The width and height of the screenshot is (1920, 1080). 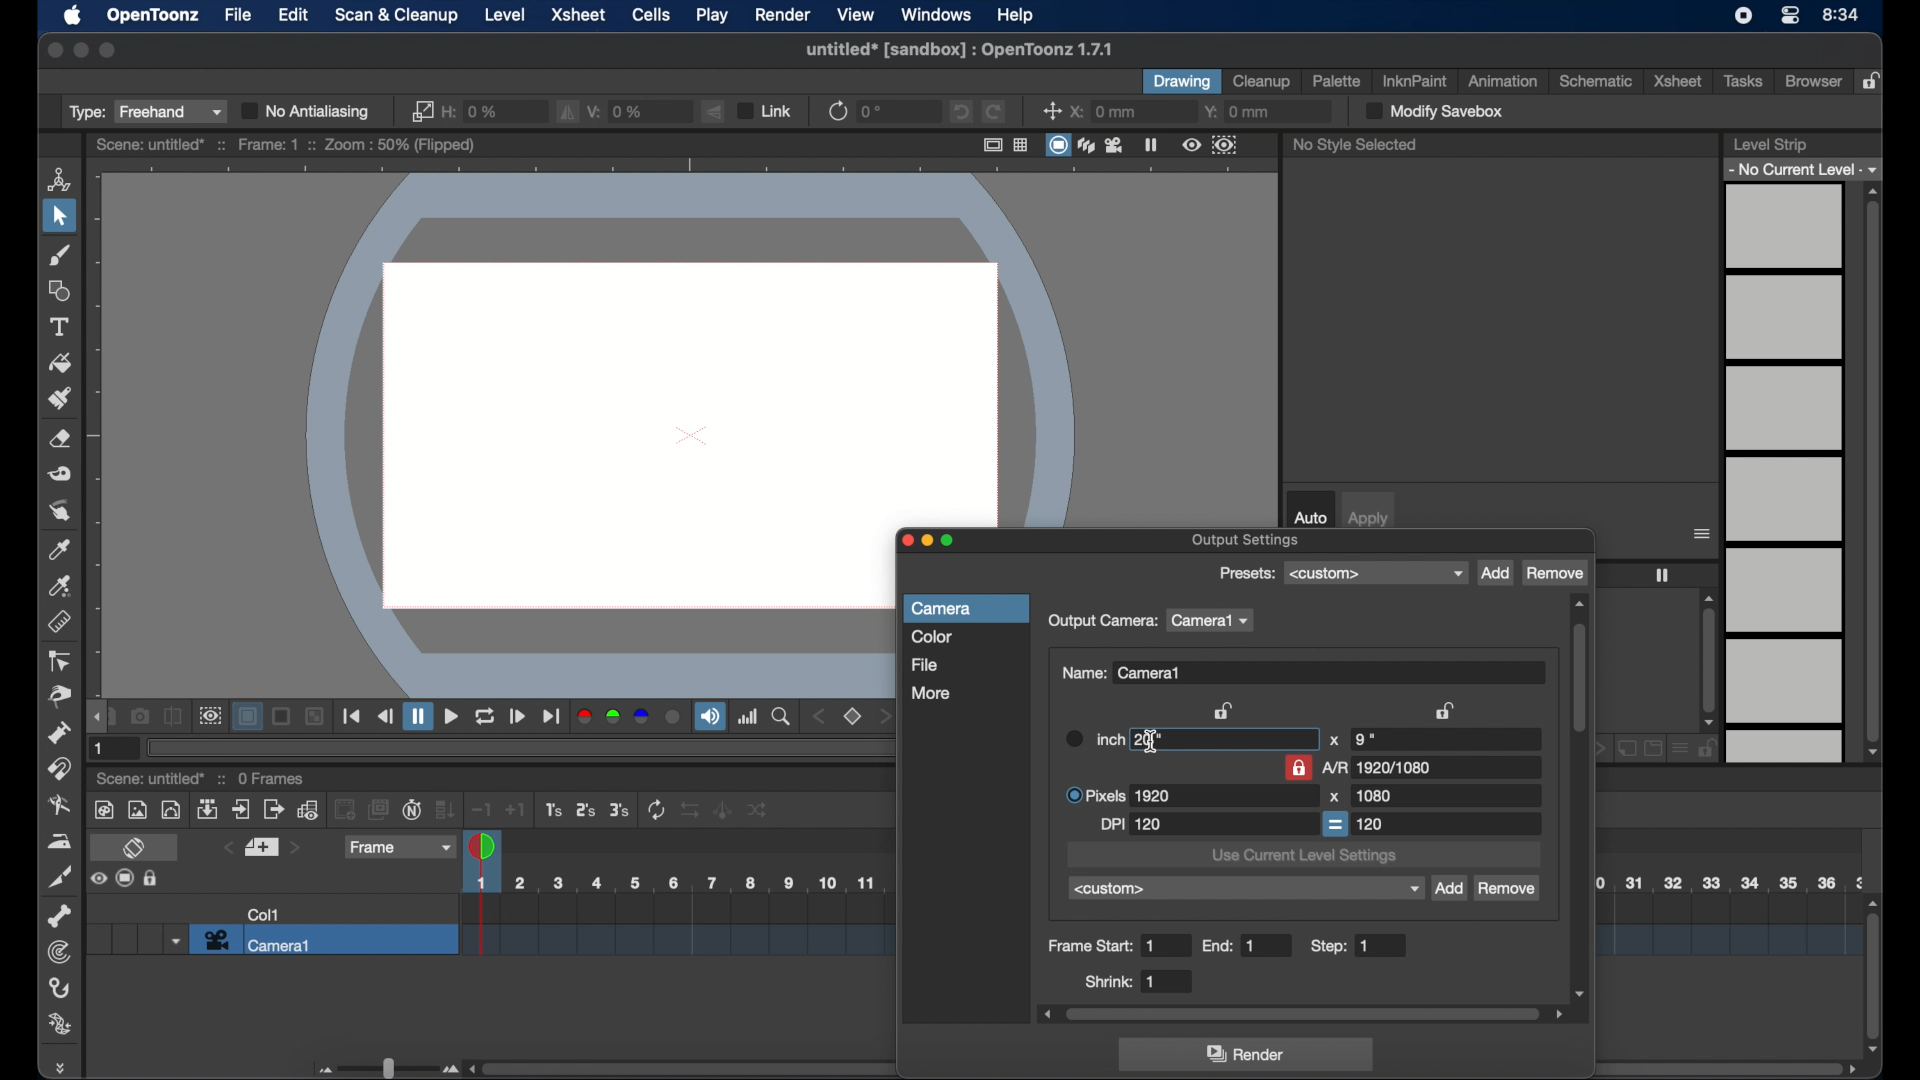 I want to click on more options, so click(x=1703, y=534).